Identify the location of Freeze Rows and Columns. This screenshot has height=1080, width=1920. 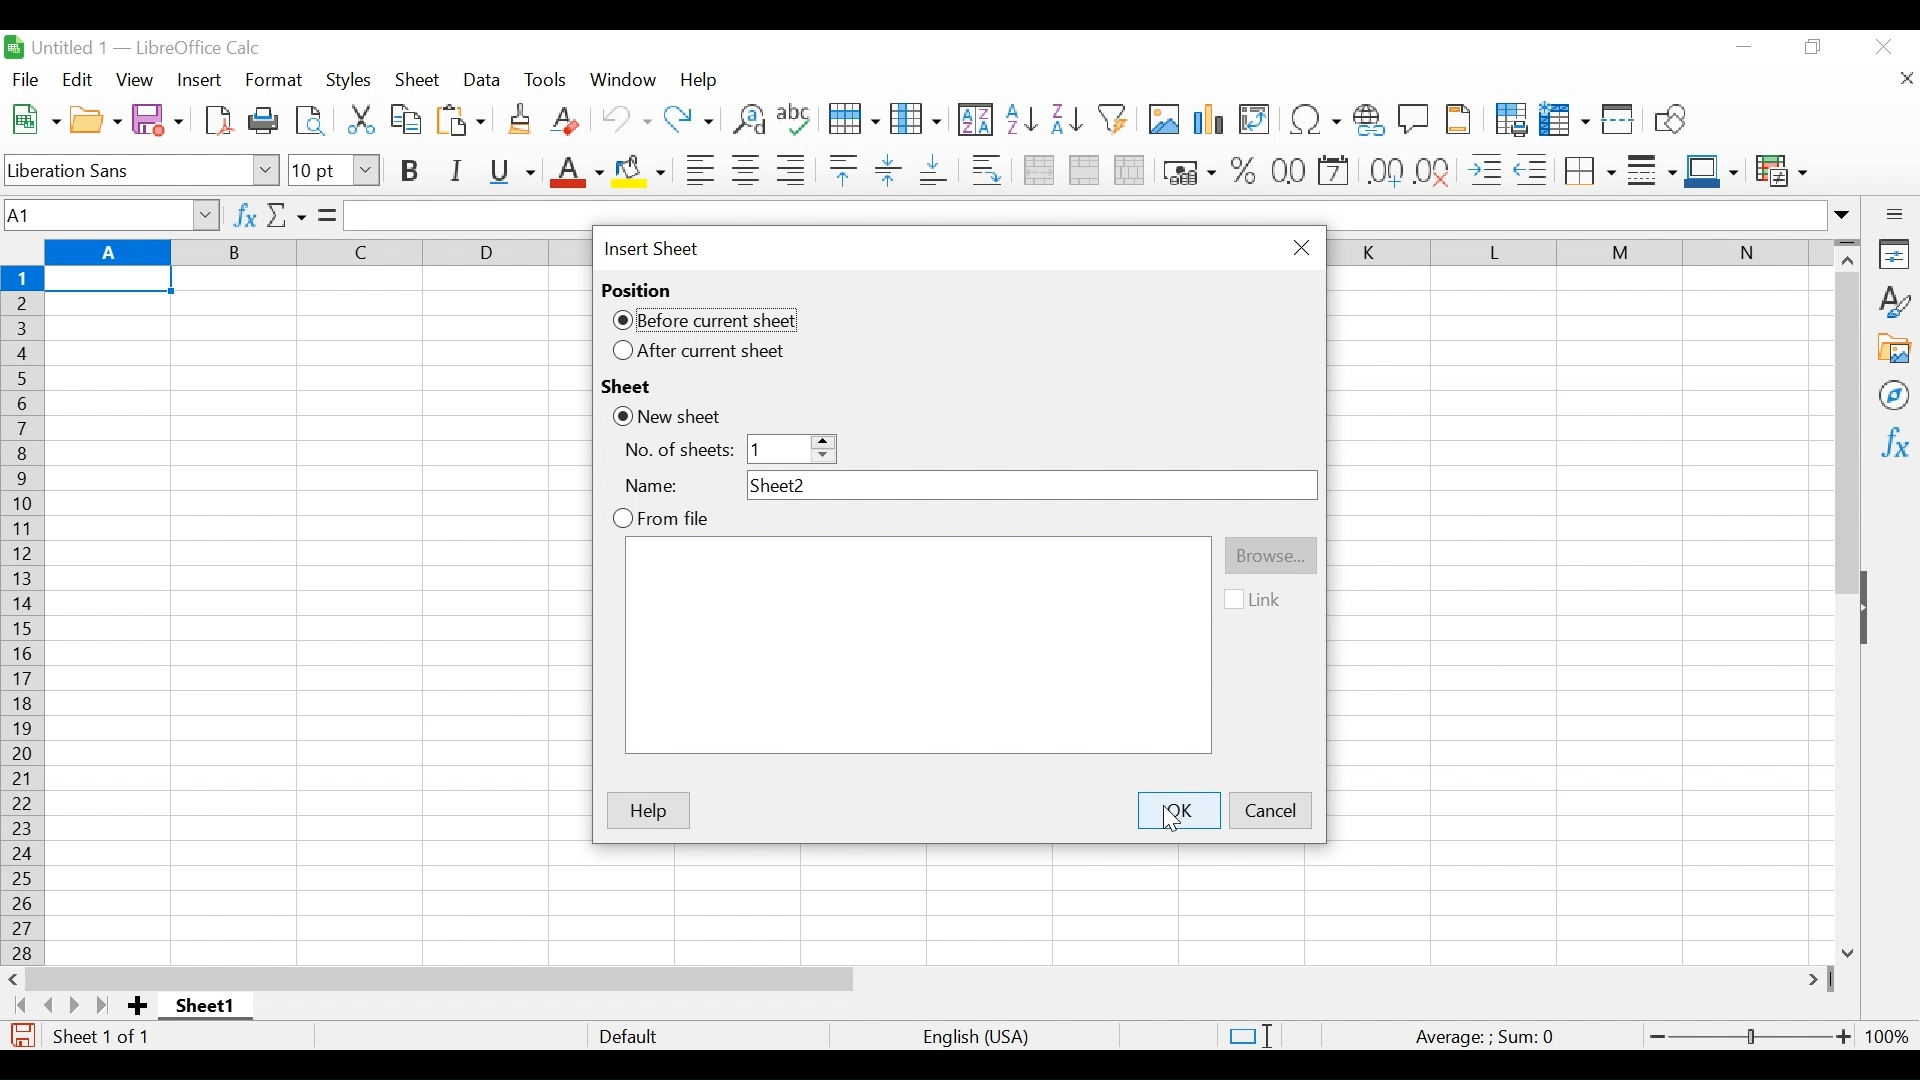
(1564, 119).